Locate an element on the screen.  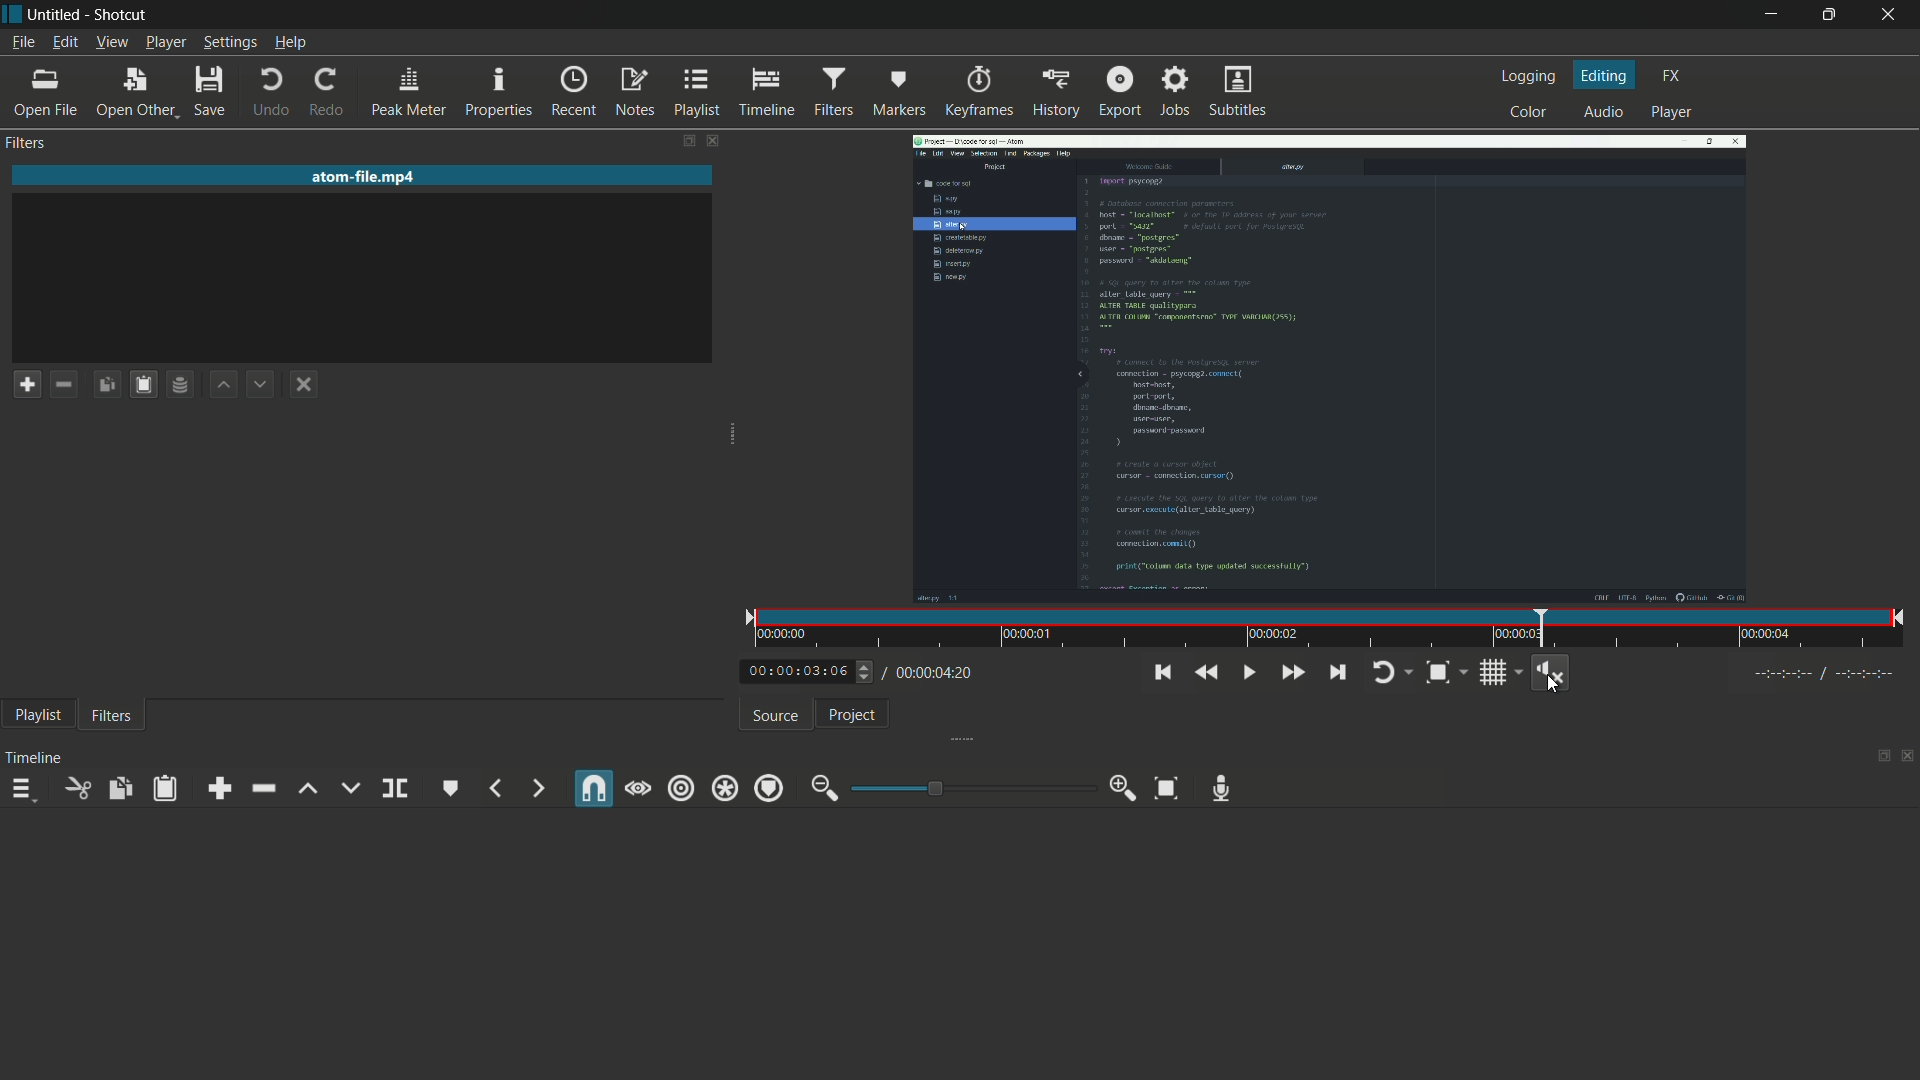
scrub while dragging is located at coordinates (640, 788).